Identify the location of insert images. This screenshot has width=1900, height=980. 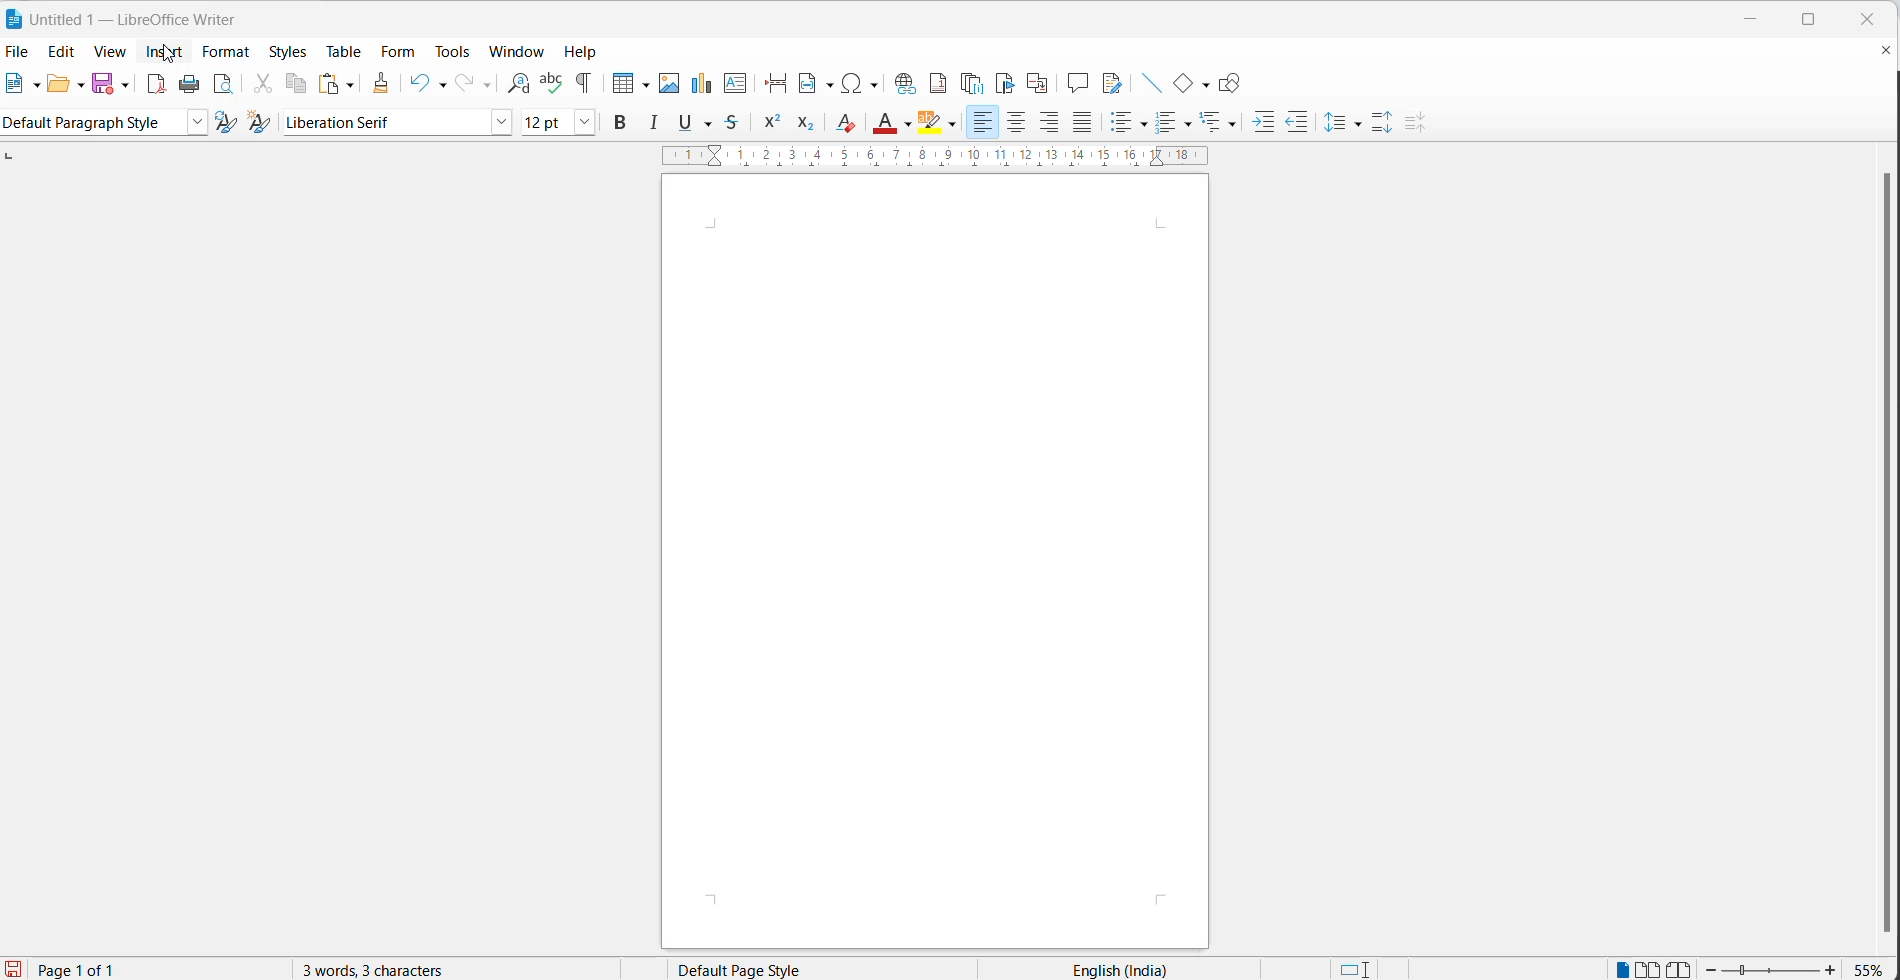
(669, 85).